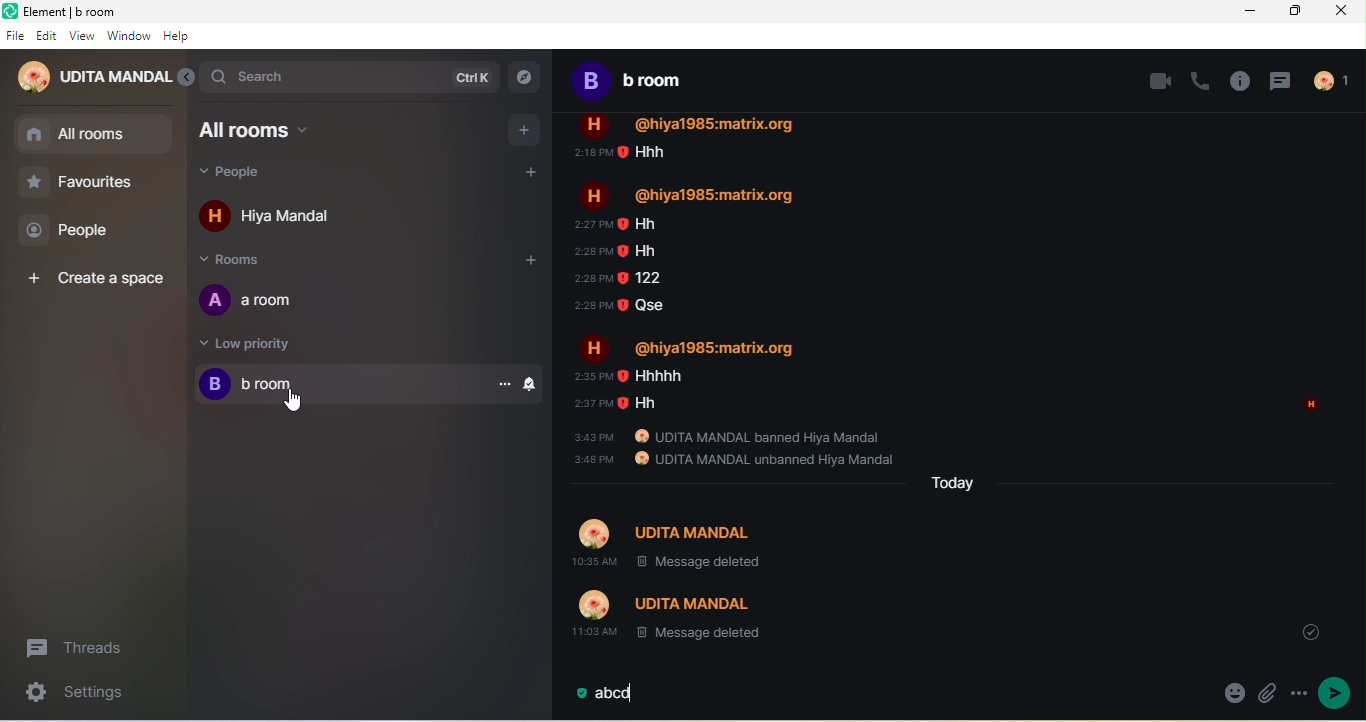 Image resolution: width=1366 pixels, height=722 pixels. What do you see at coordinates (1161, 83) in the screenshot?
I see `video call` at bounding box center [1161, 83].